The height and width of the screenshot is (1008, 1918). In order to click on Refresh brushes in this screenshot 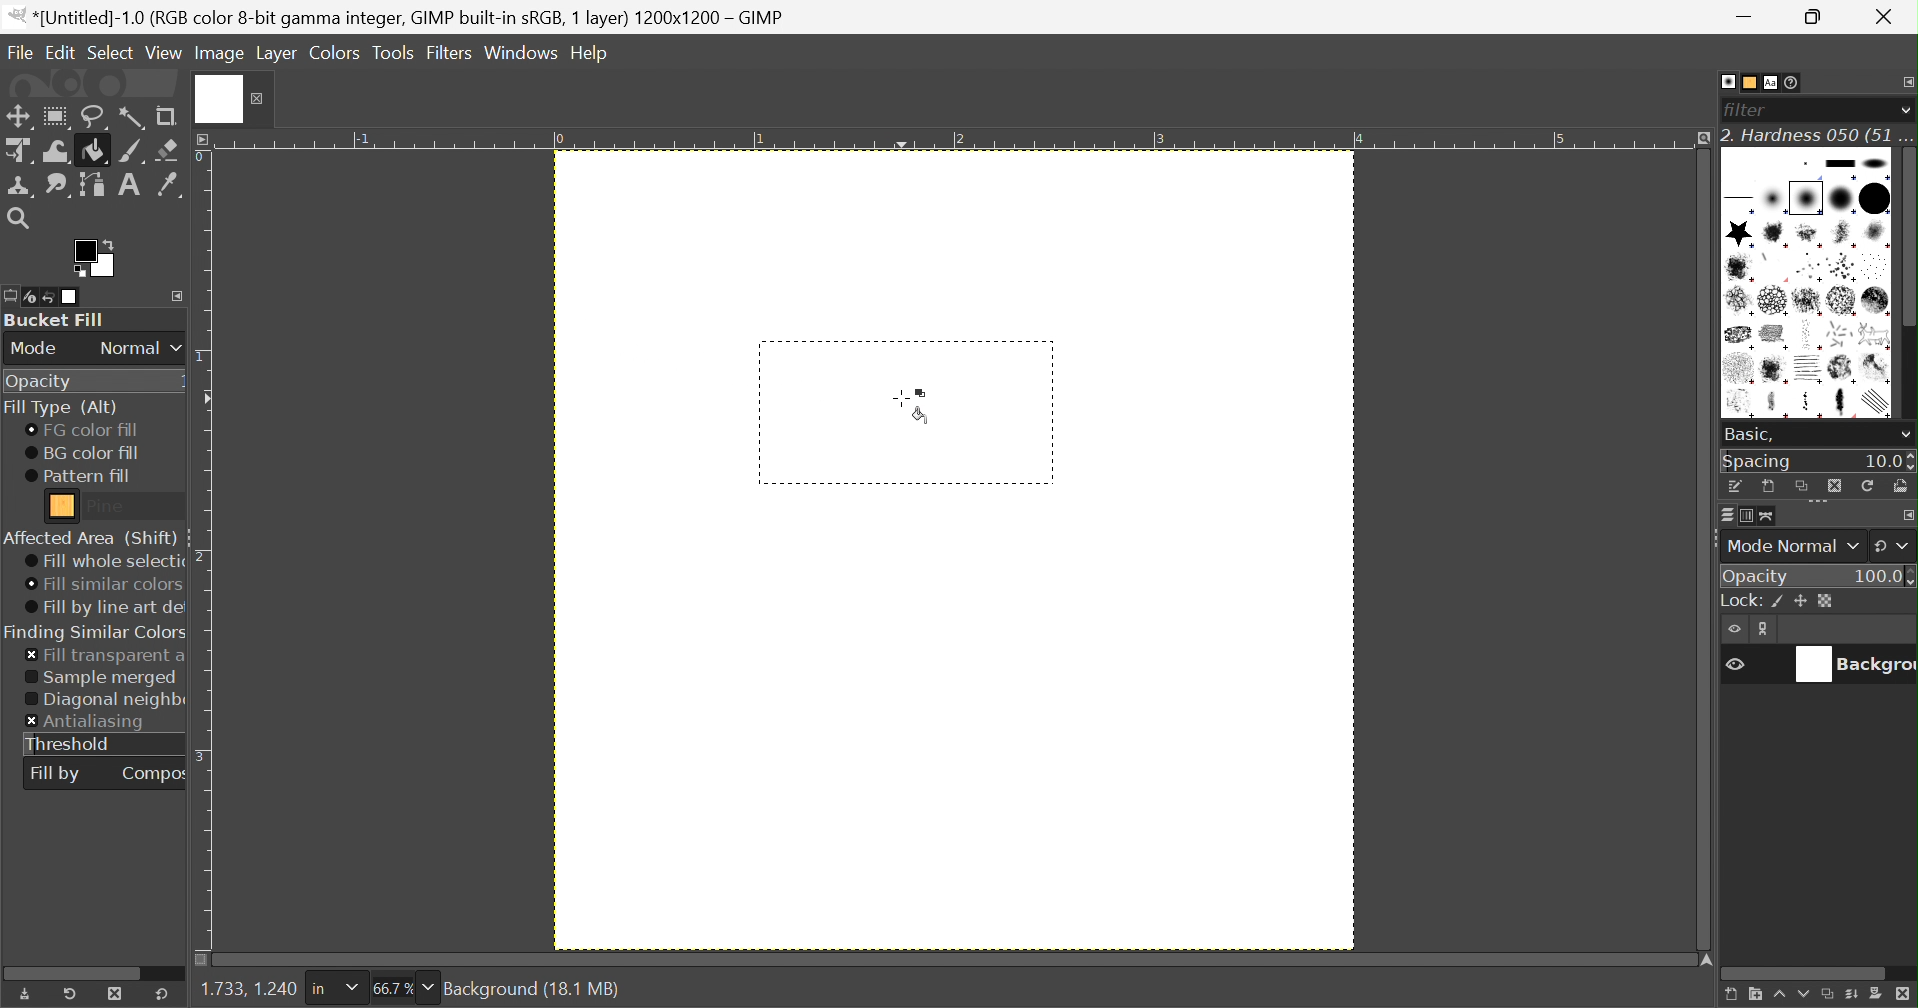, I will do `click(1870, 485)`.